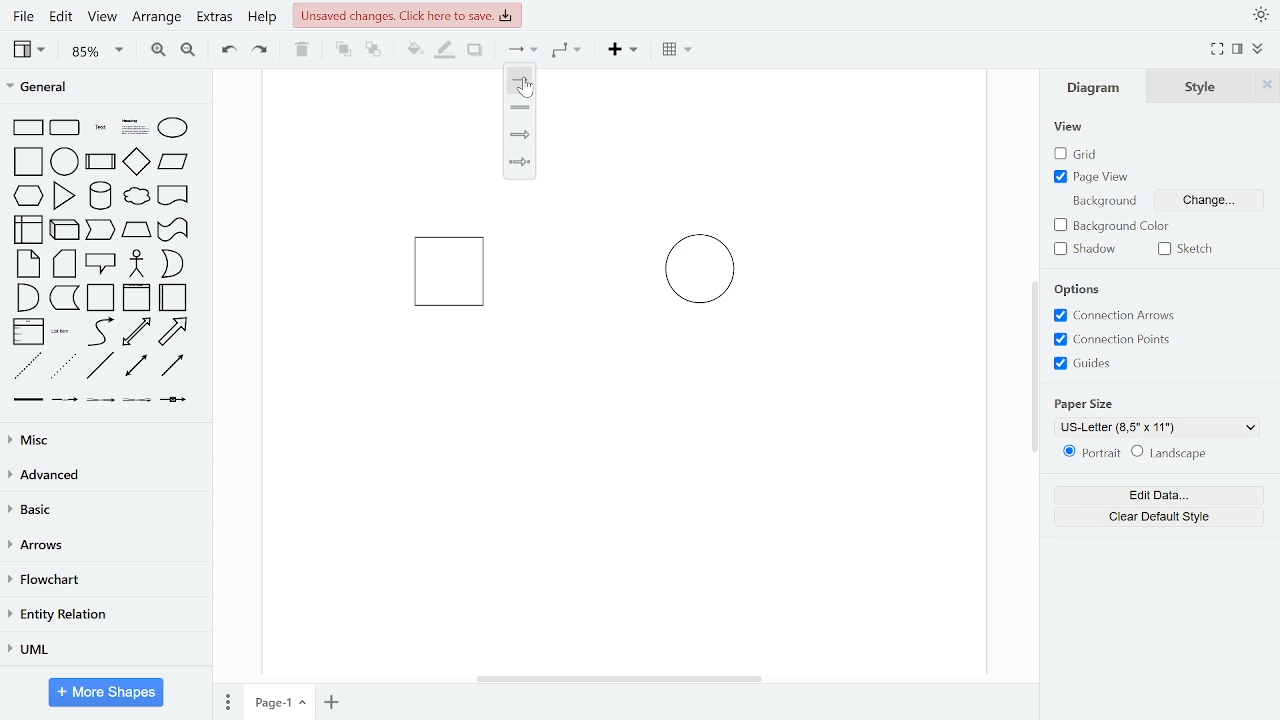  Describe the element at coordinates (1158, 496) in the screenshot. I see `edit data` at that location.